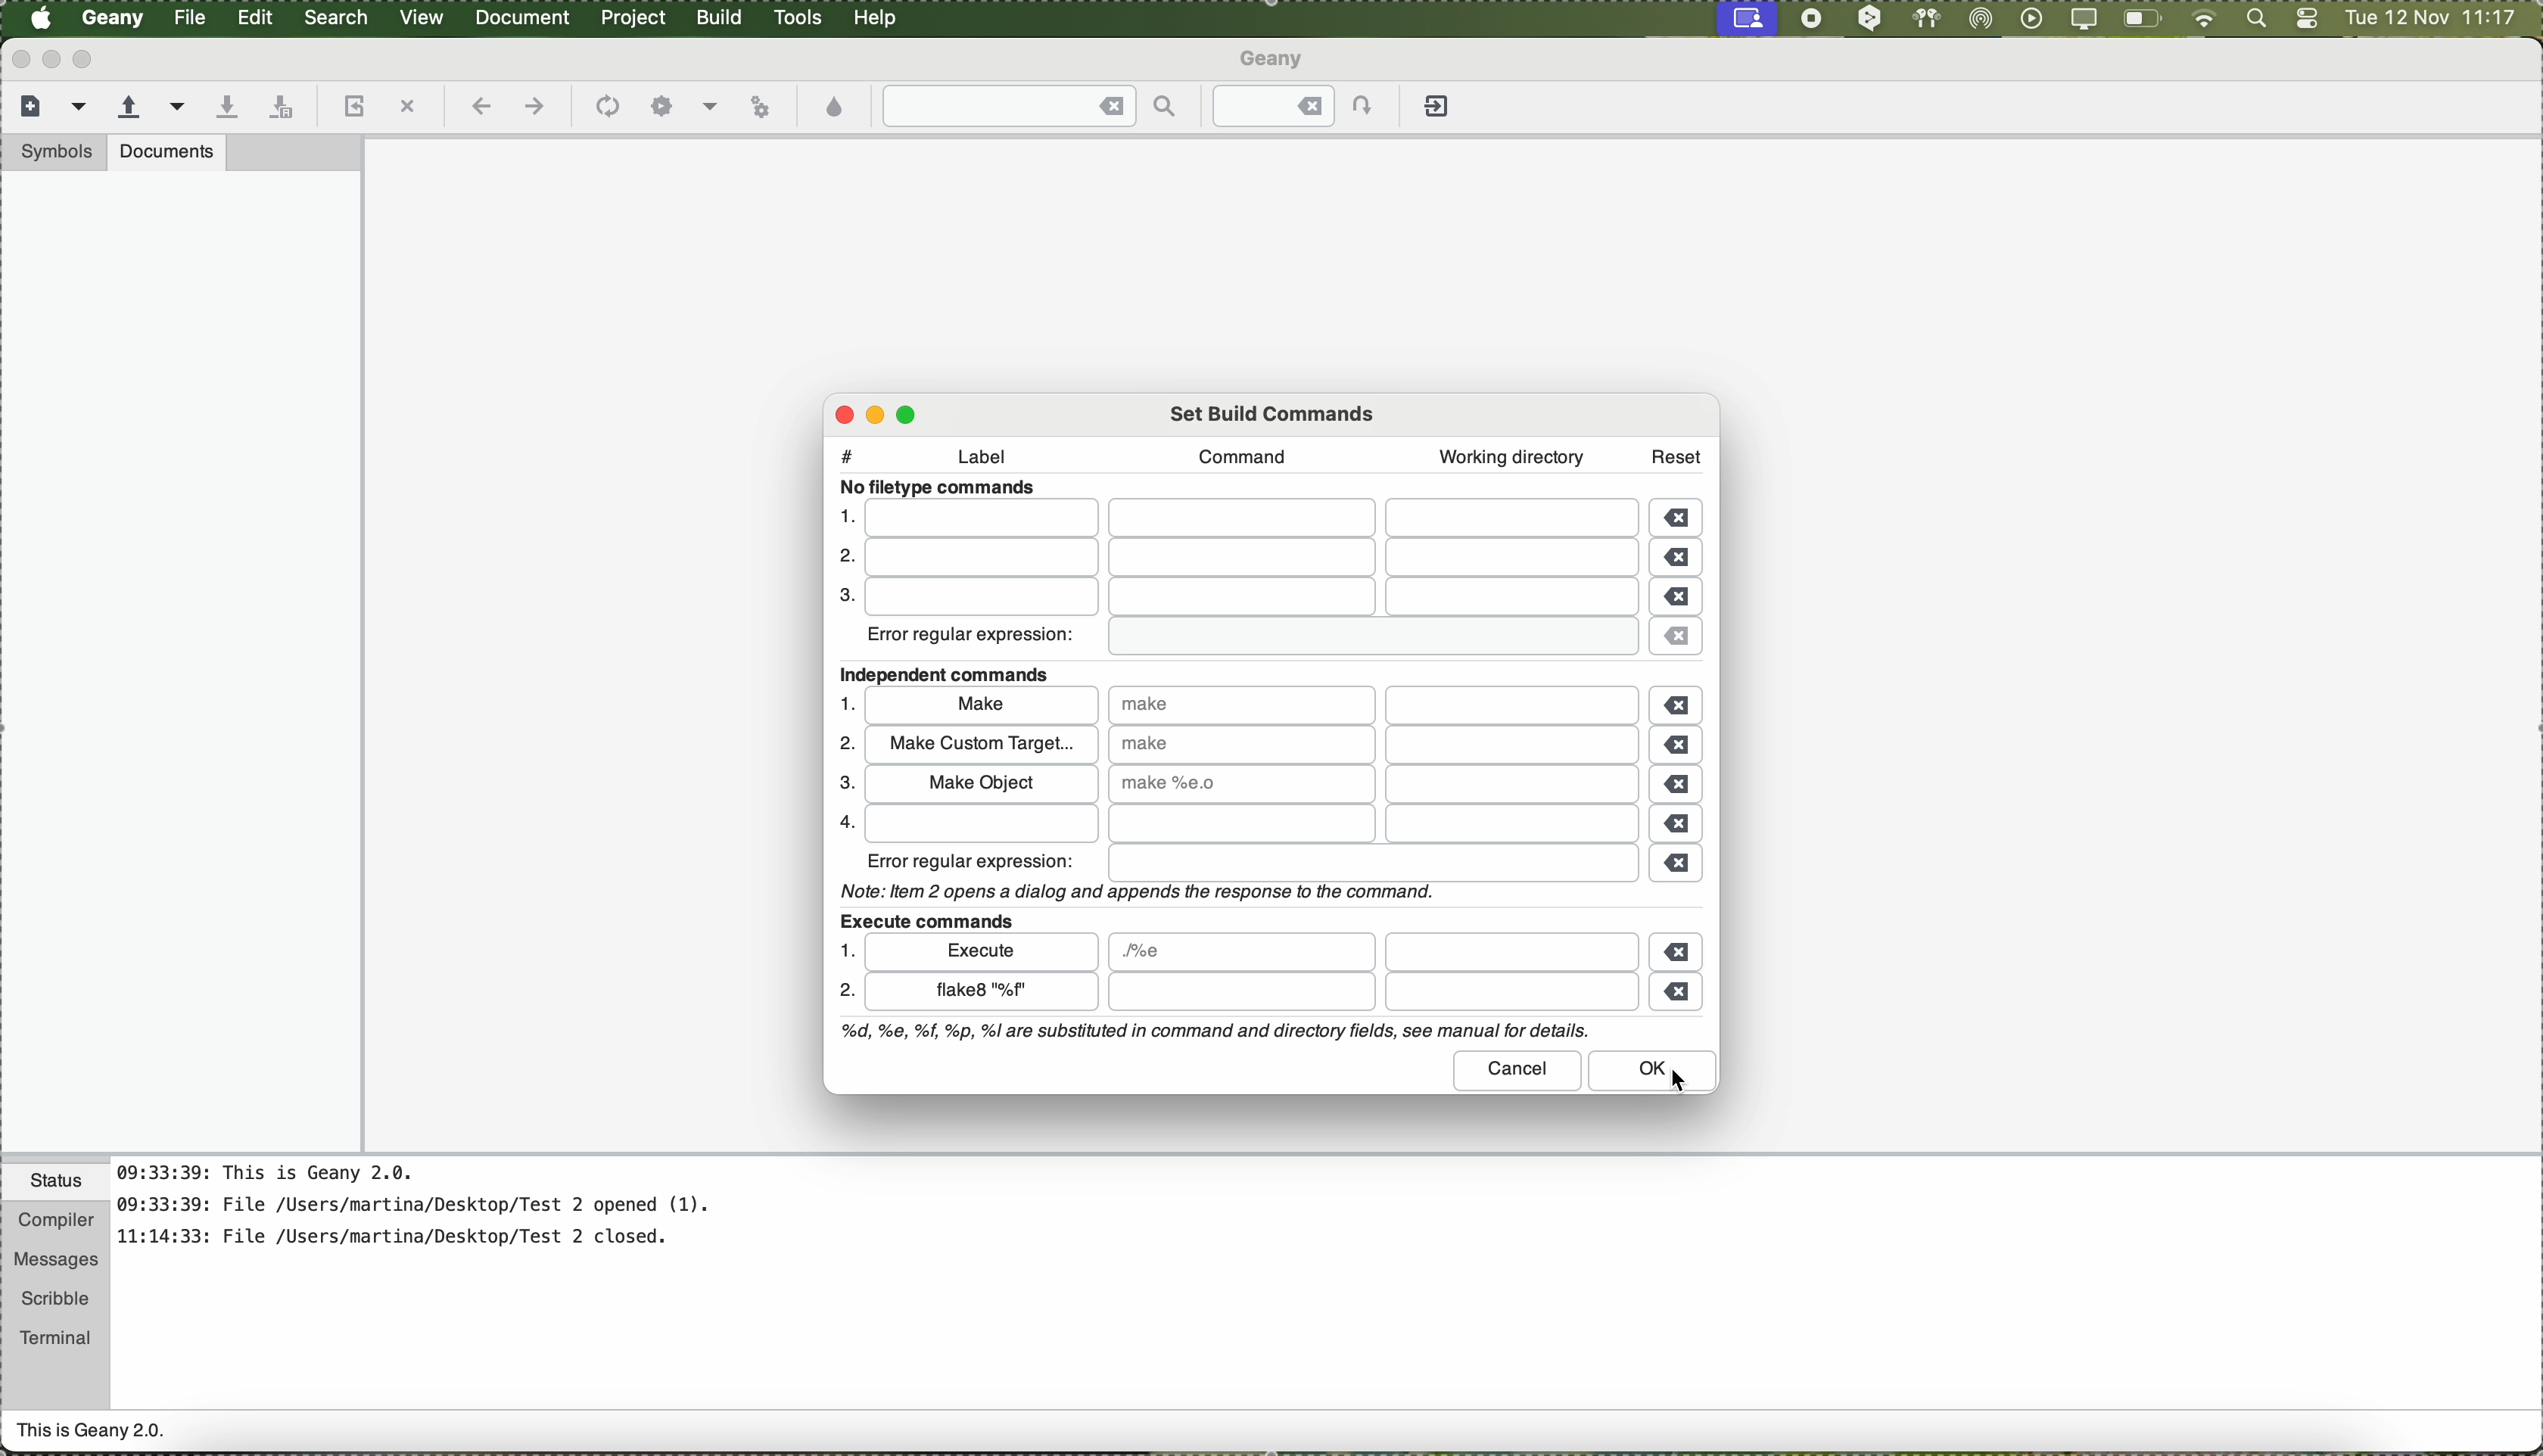 This screenshot has height=1456, width=2543. Describe the element at coordinates (973, 861) in the screenshot. I see `error regular expression:` at that location.